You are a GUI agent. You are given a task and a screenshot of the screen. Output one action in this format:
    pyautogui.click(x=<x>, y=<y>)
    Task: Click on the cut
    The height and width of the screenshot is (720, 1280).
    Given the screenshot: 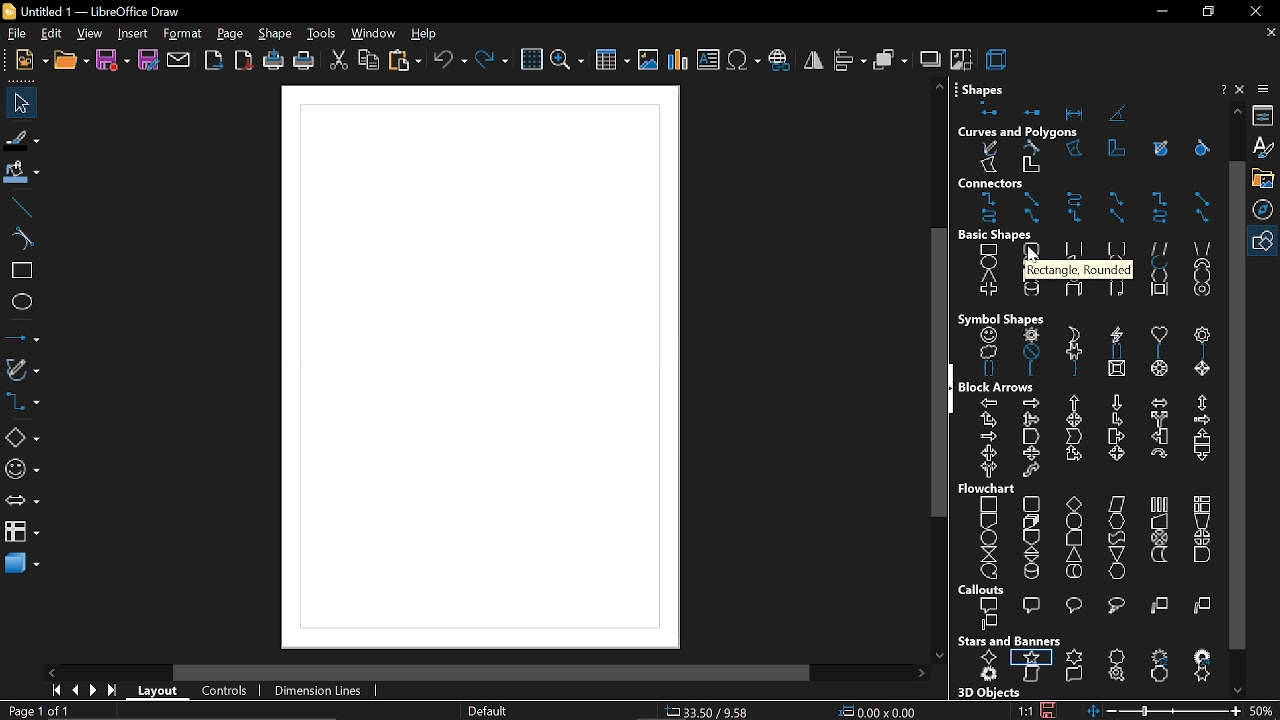 What is the action you would take?
    pyautogui.click(x=339, y=63)
    